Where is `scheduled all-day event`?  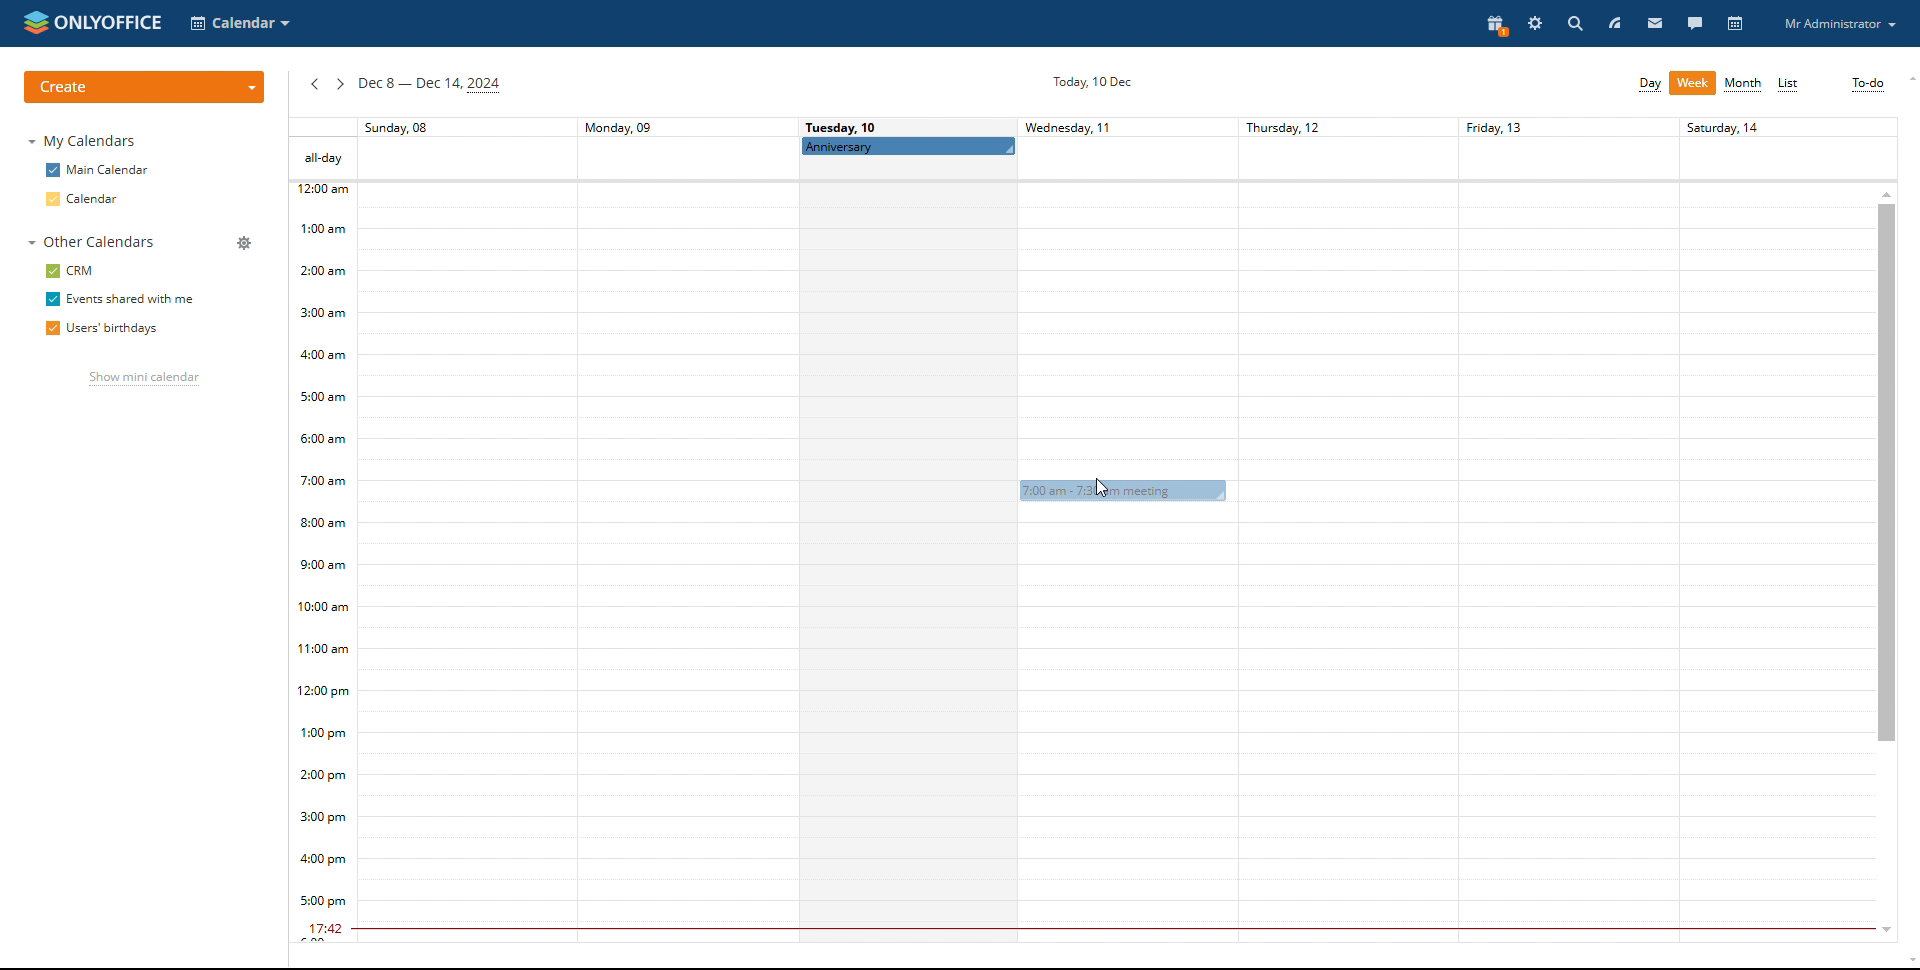 scheduled all-day event is located at coordinates (909, 146).